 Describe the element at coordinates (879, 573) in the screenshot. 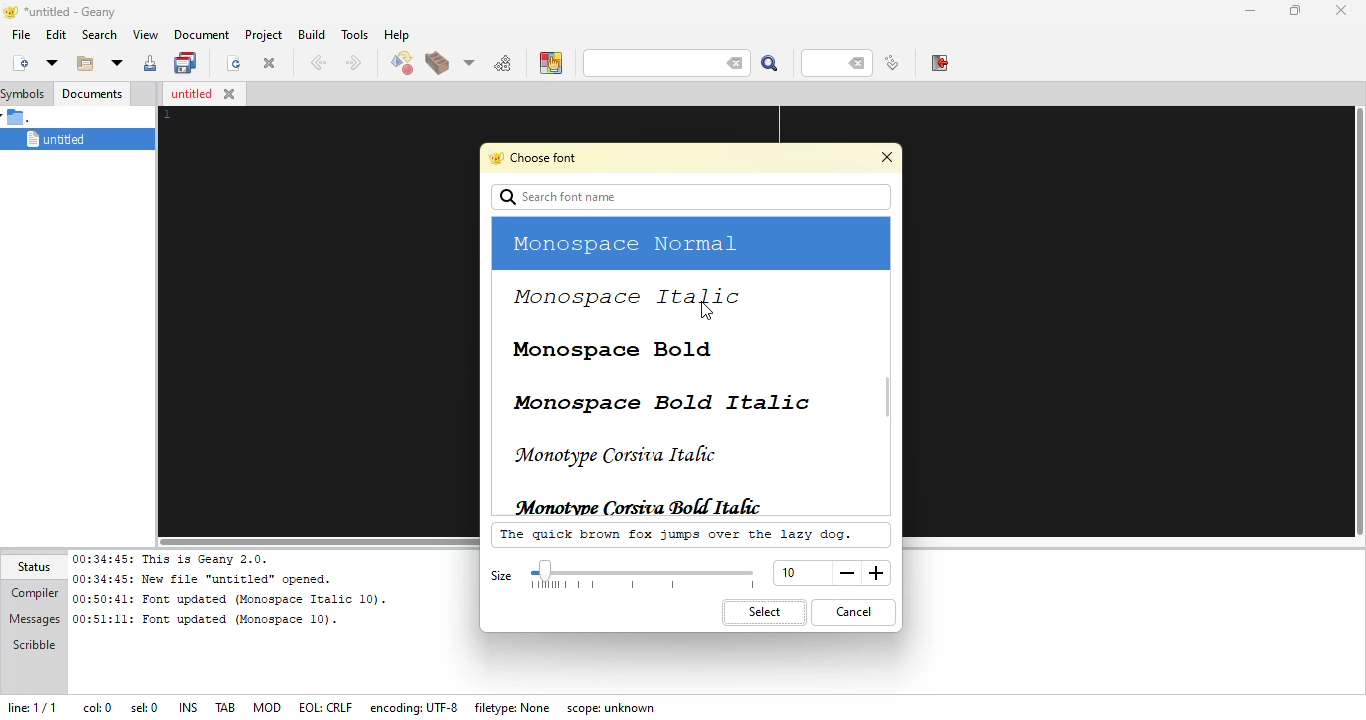

I see `more` at that location.